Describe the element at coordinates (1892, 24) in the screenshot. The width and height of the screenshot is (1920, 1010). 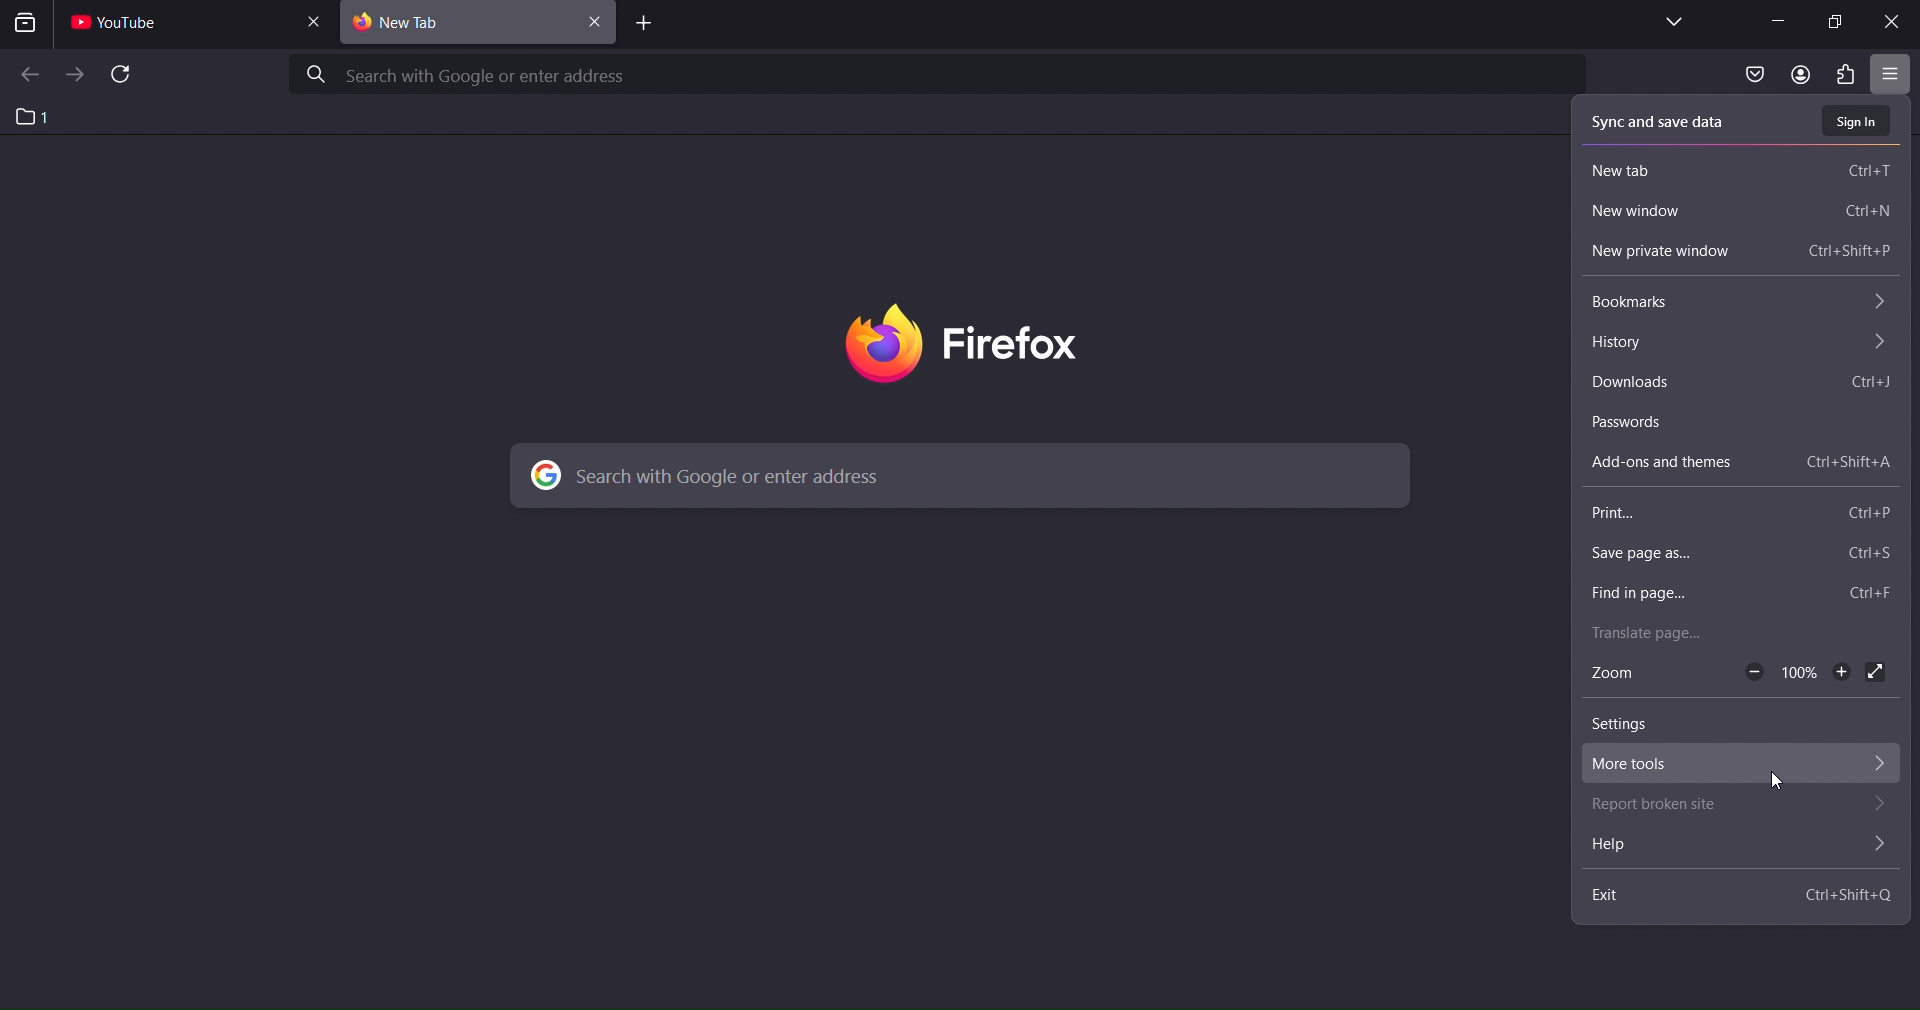
I see `close` at that location.